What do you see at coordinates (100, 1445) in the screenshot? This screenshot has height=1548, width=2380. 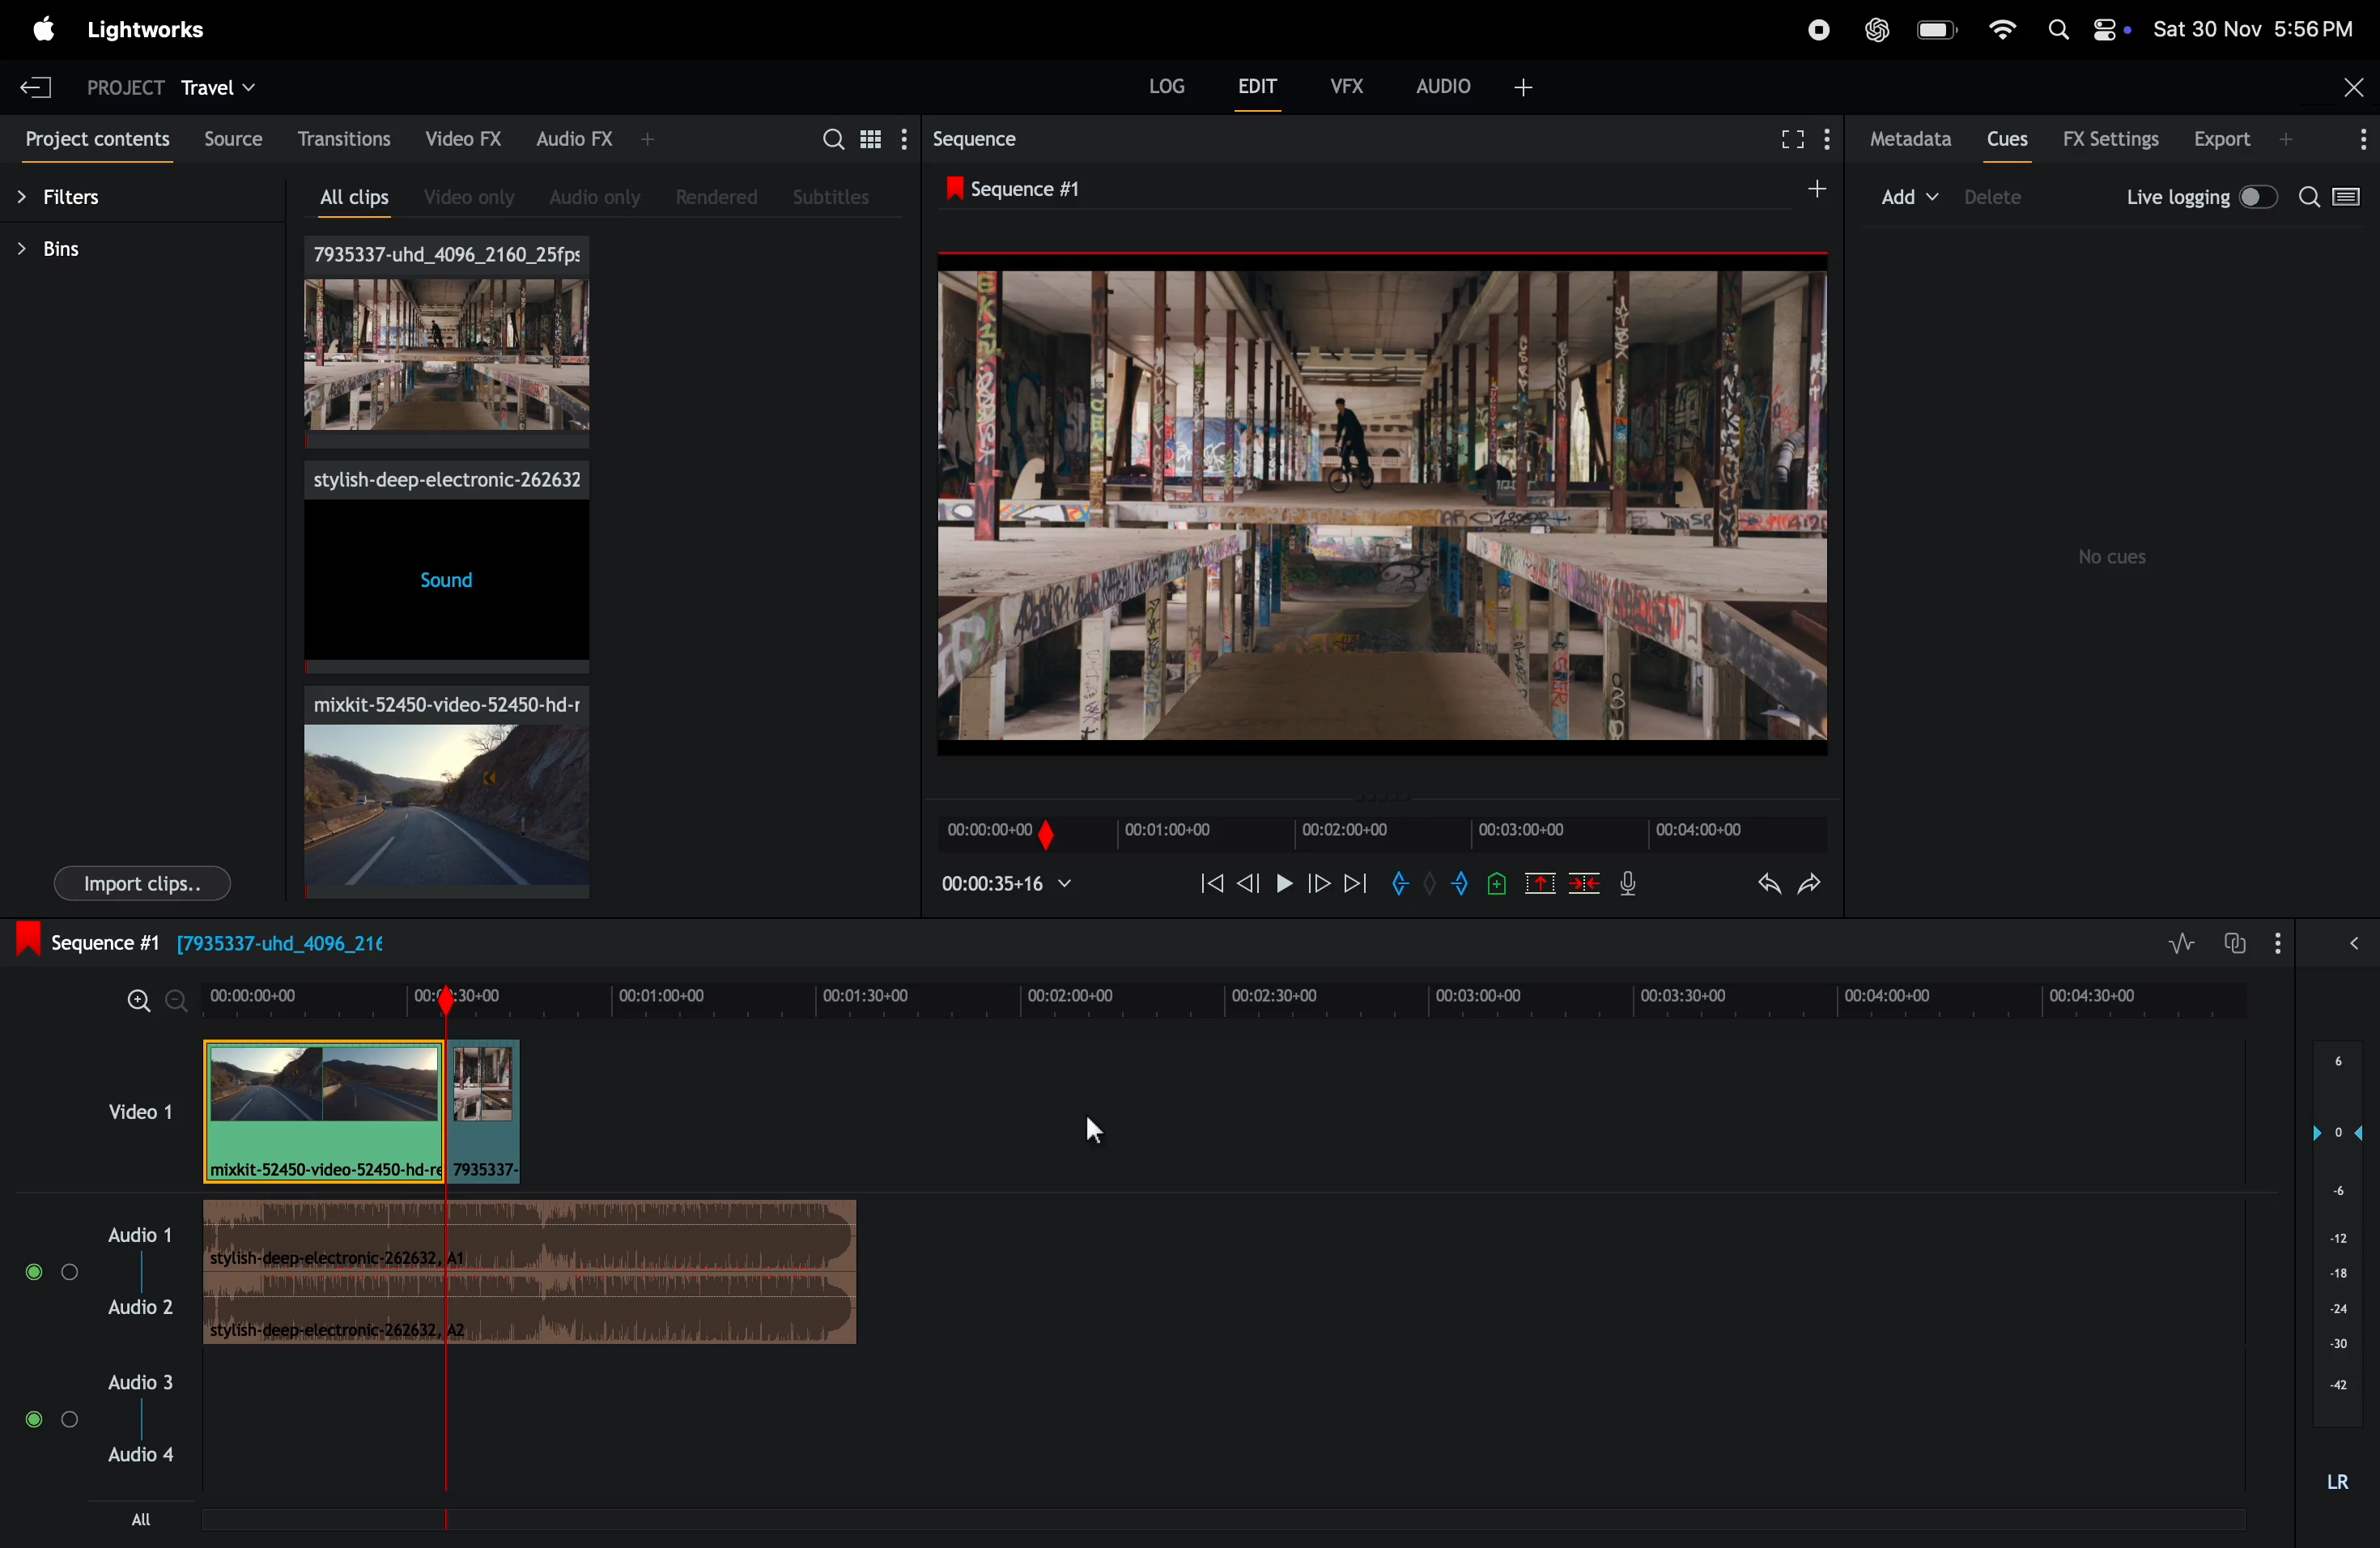 I see `audio 3` at bounding box center [100, 1445].